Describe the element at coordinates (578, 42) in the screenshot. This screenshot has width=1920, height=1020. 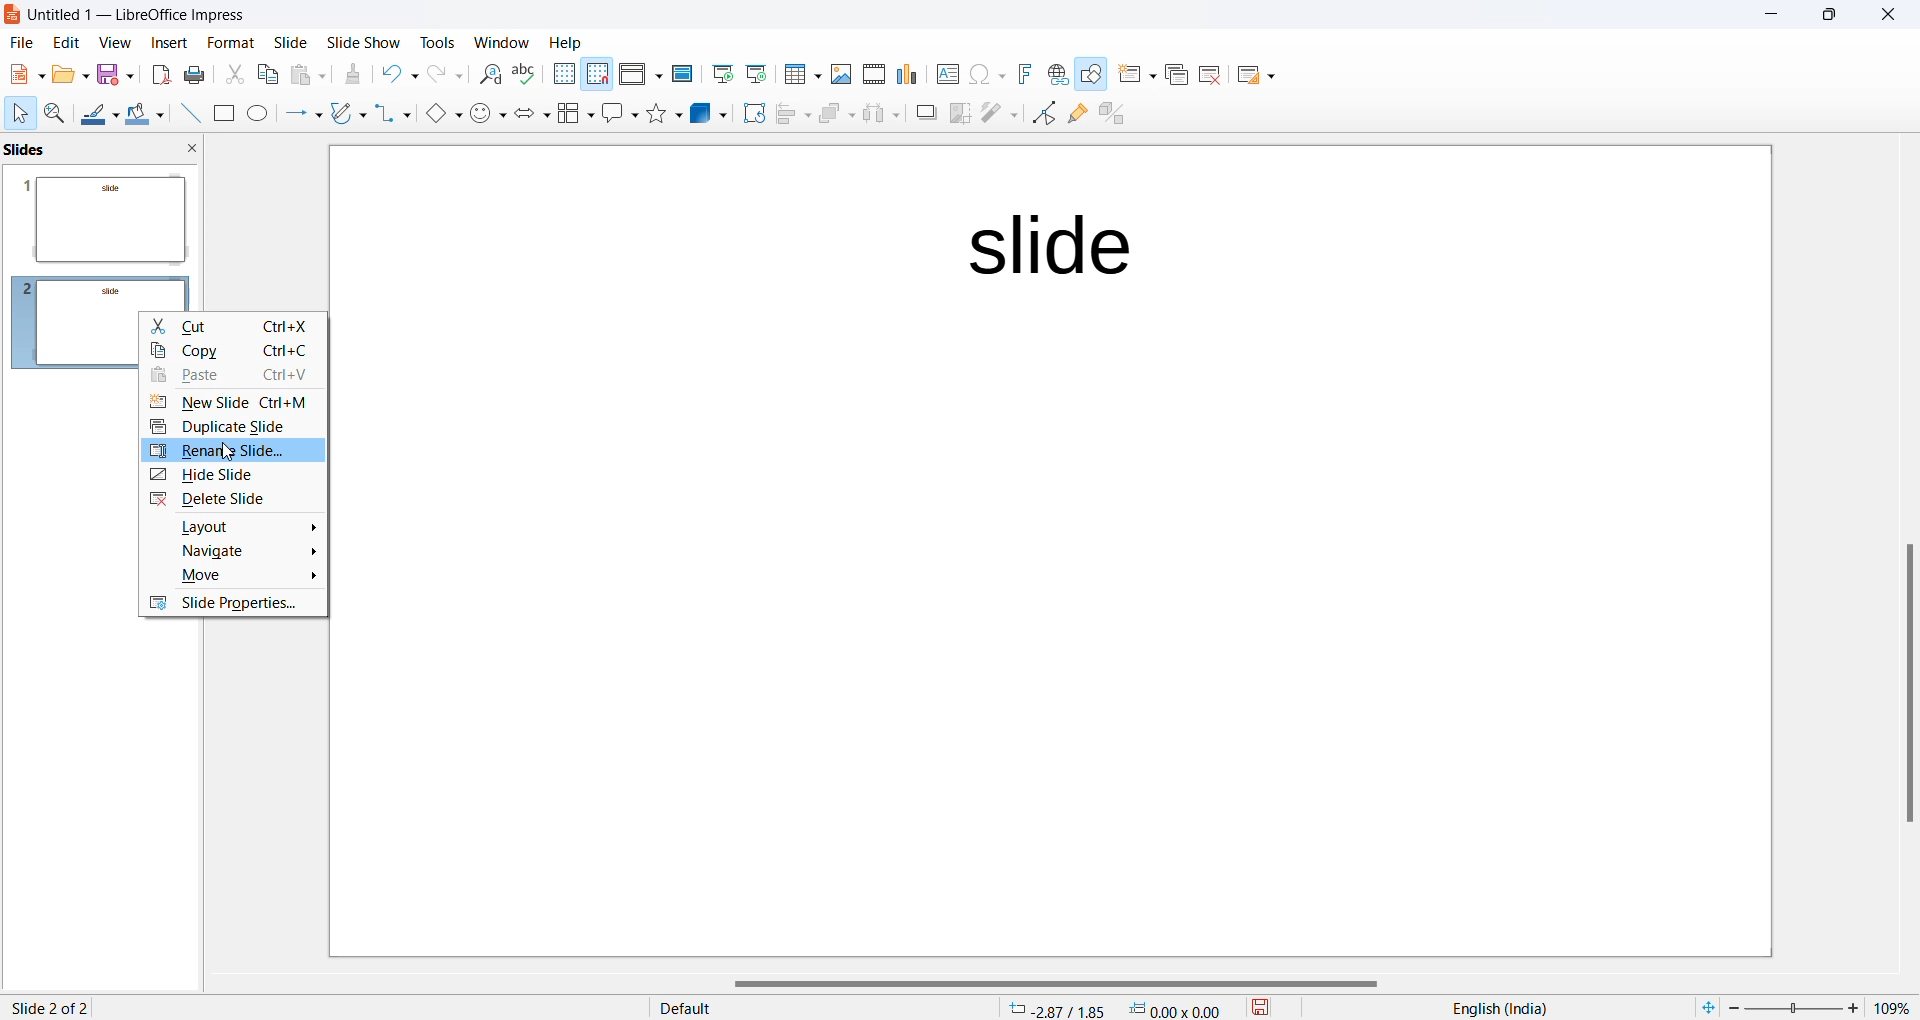
I see `Help` at that location.